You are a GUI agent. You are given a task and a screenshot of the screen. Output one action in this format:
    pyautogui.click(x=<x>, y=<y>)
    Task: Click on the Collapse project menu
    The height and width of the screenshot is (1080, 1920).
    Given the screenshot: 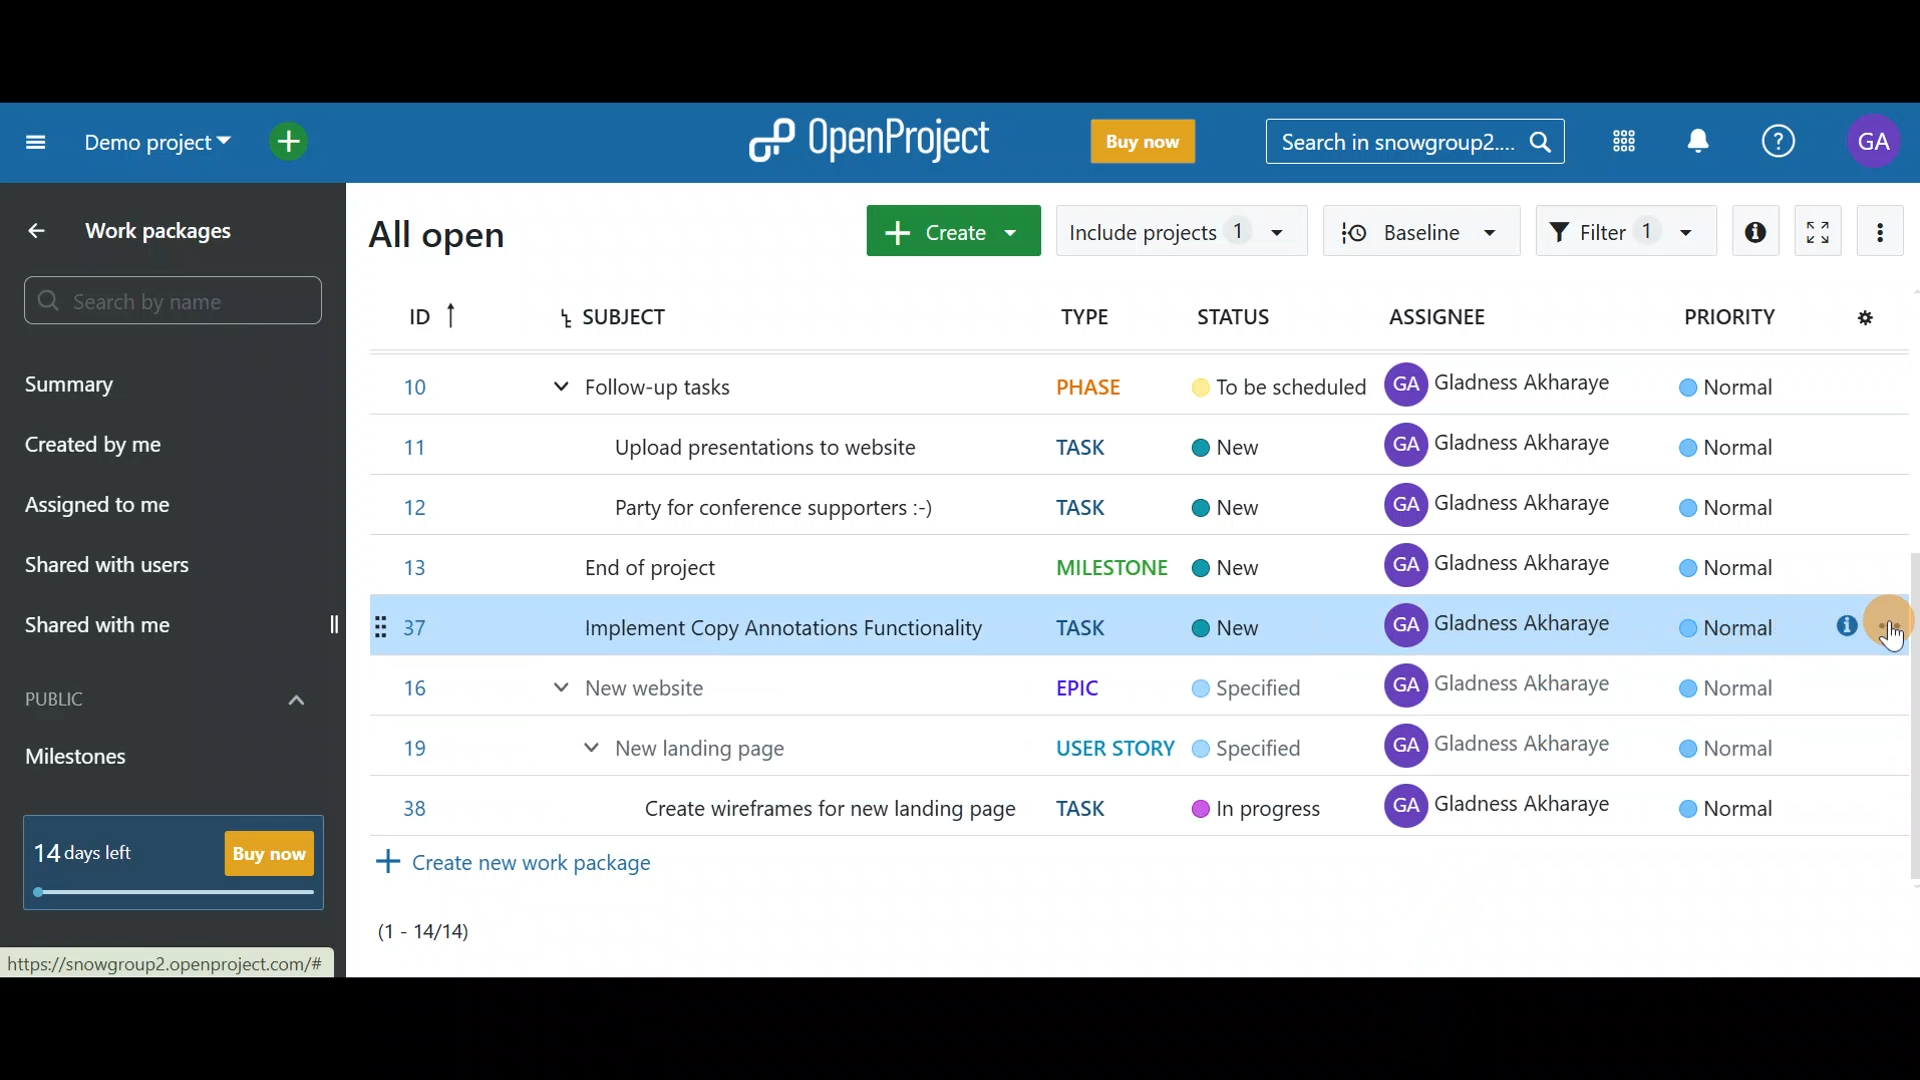 What is the action you would take?
    pyautogui.click(x=31, y=143)
    